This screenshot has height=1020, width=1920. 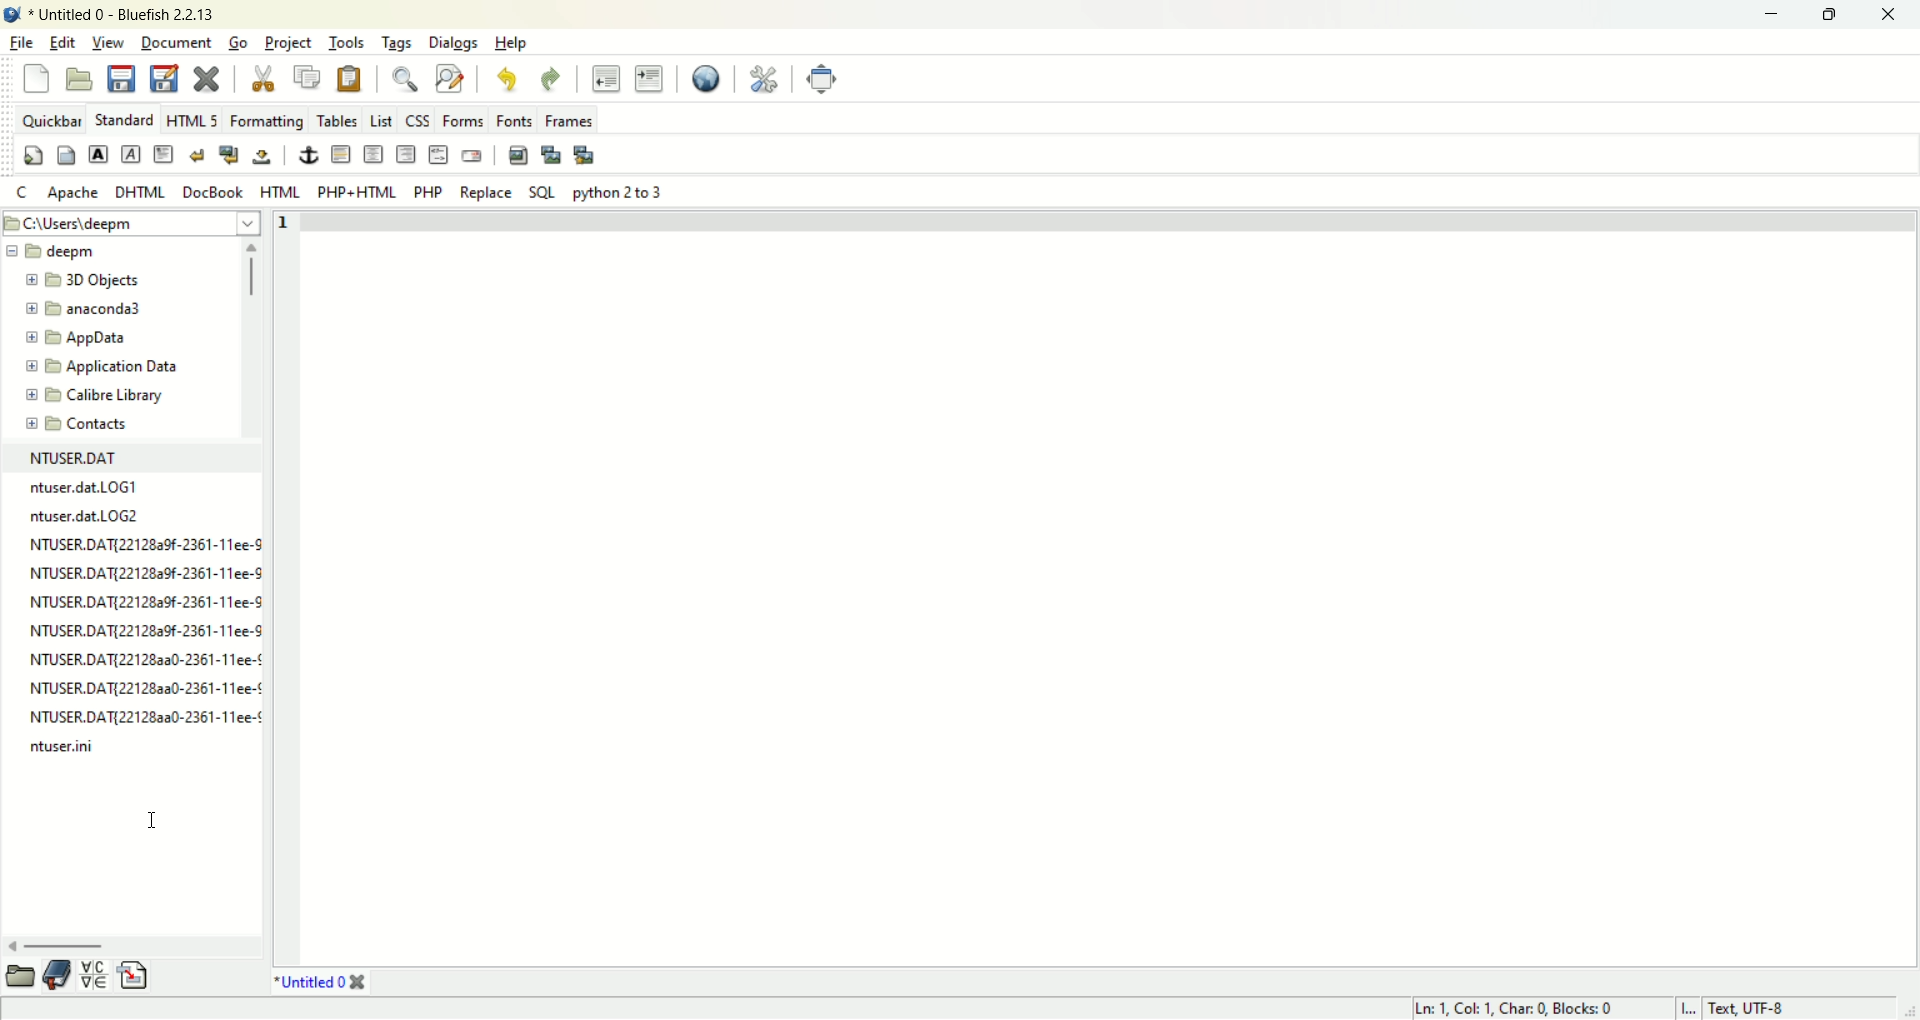 What do you see at coordinates (308, 155) in the screenshot?
I see `anchor` at bounding box center [308, 155].